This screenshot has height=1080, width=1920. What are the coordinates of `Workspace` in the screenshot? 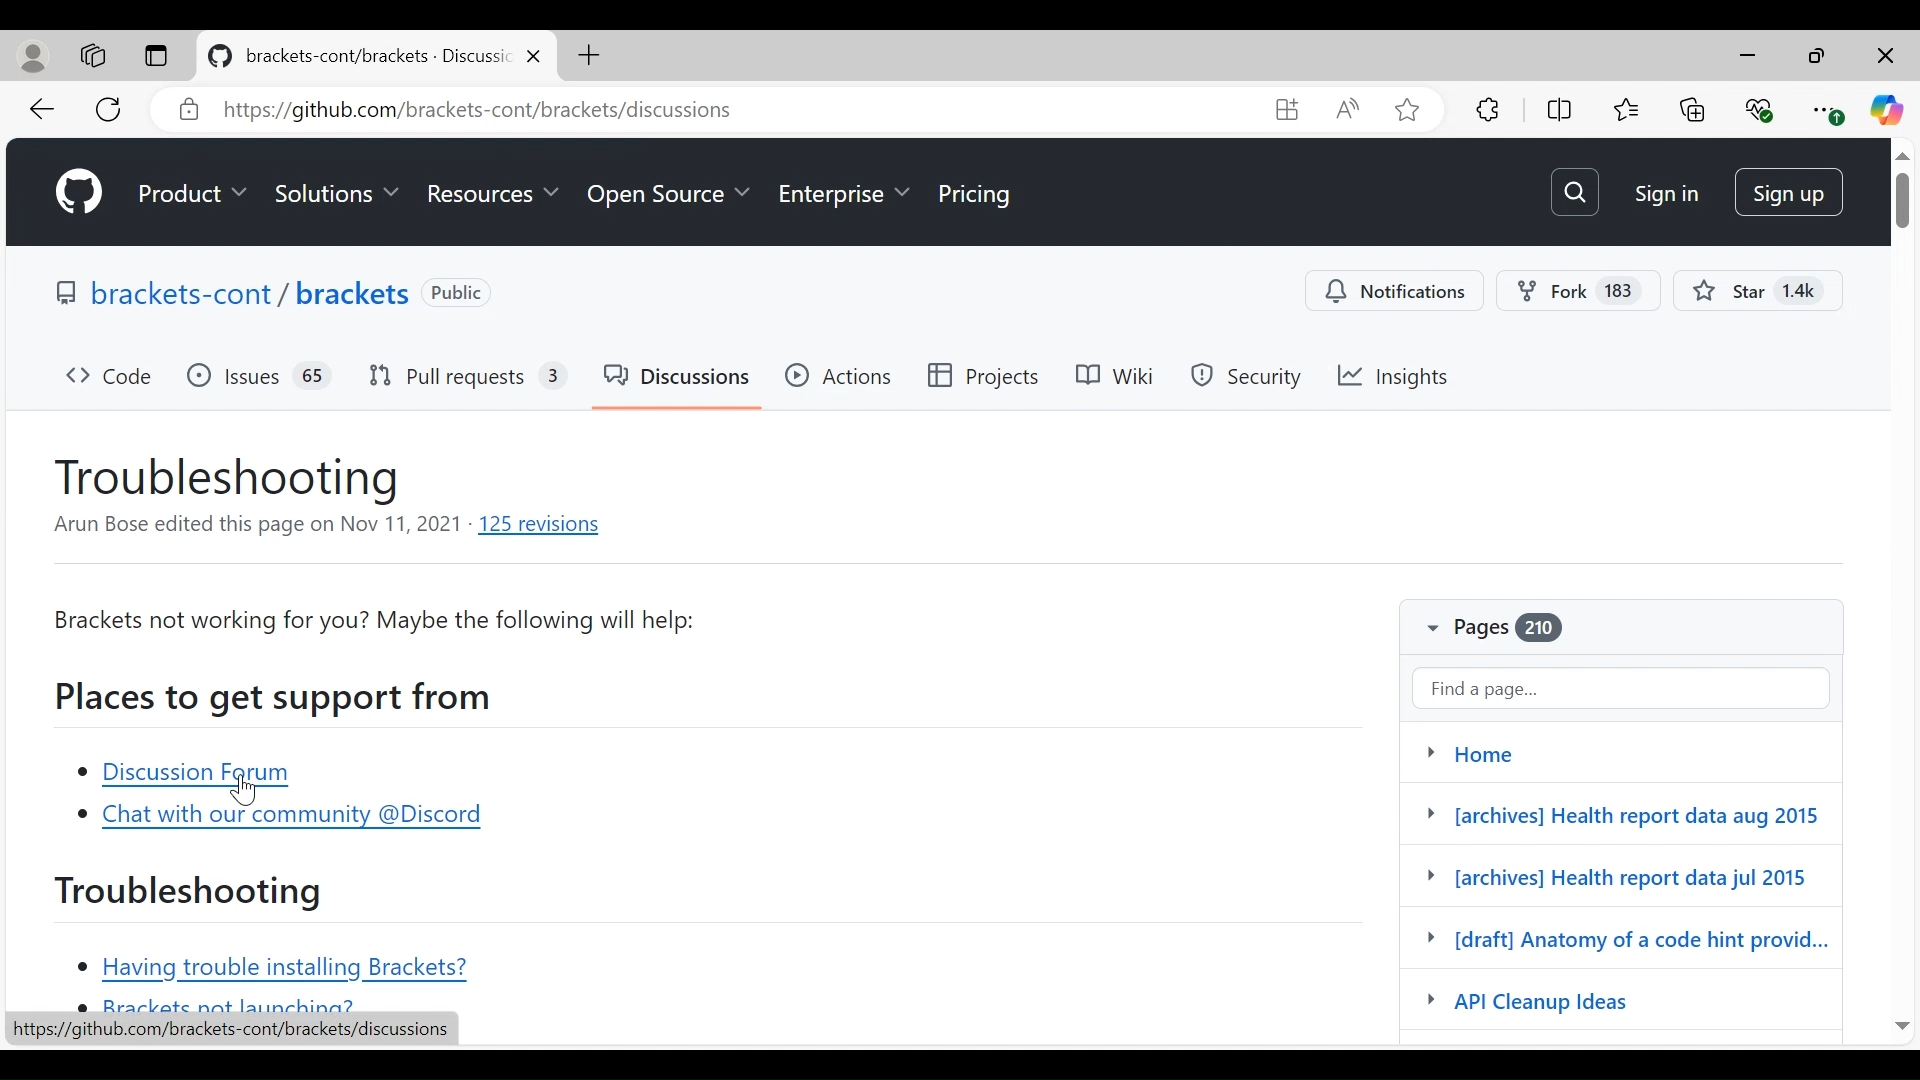 It's located at (90, 55).